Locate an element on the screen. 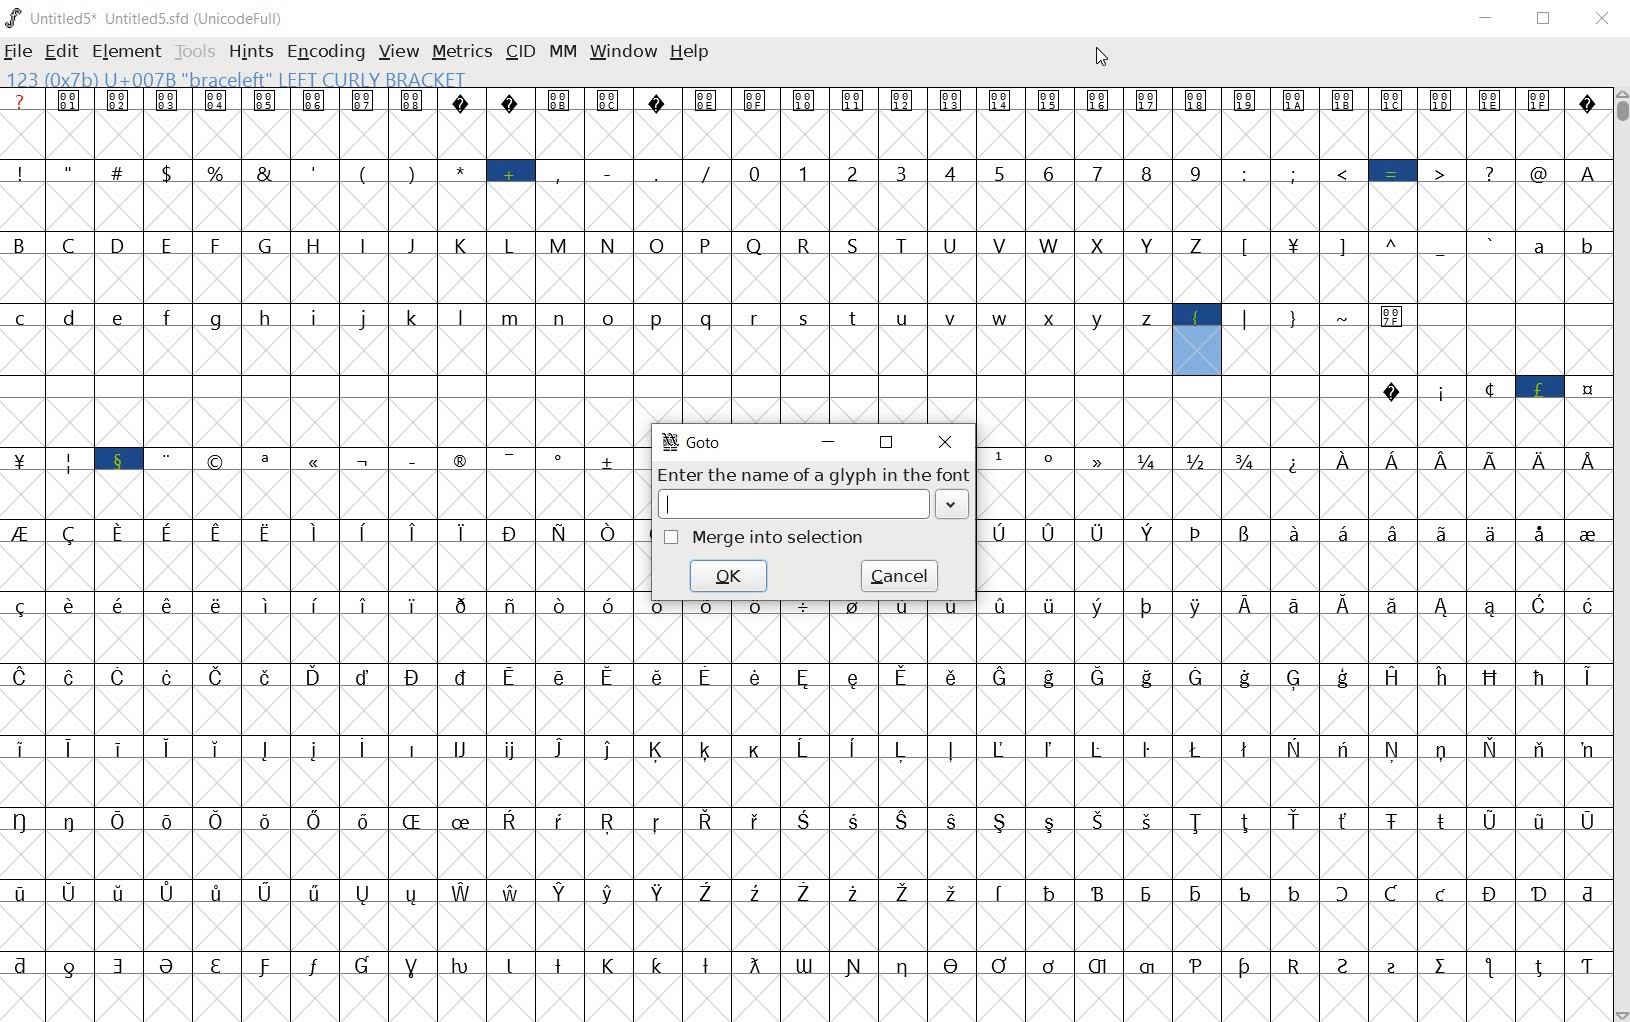  Enter the name of a glyph in the font is located at coordinates (816, 493).